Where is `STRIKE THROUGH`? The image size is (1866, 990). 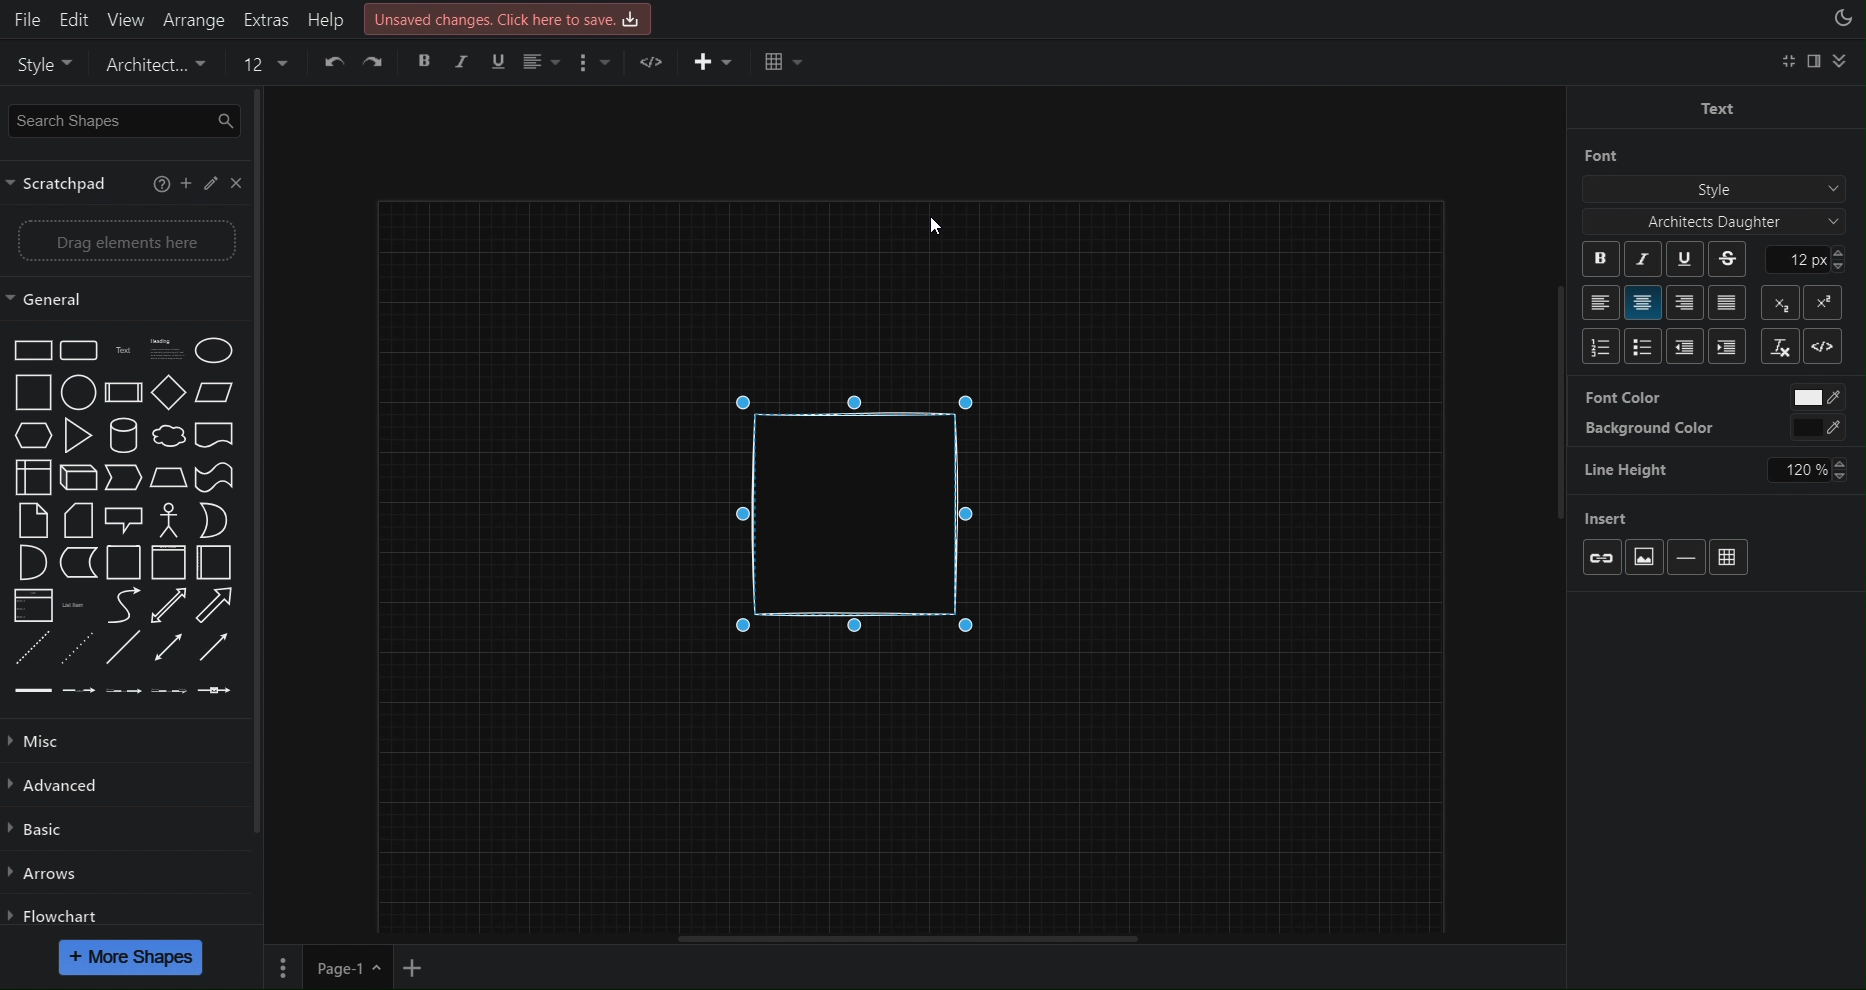 STRIKE THROUGH is located at coordinates (1727, 261).